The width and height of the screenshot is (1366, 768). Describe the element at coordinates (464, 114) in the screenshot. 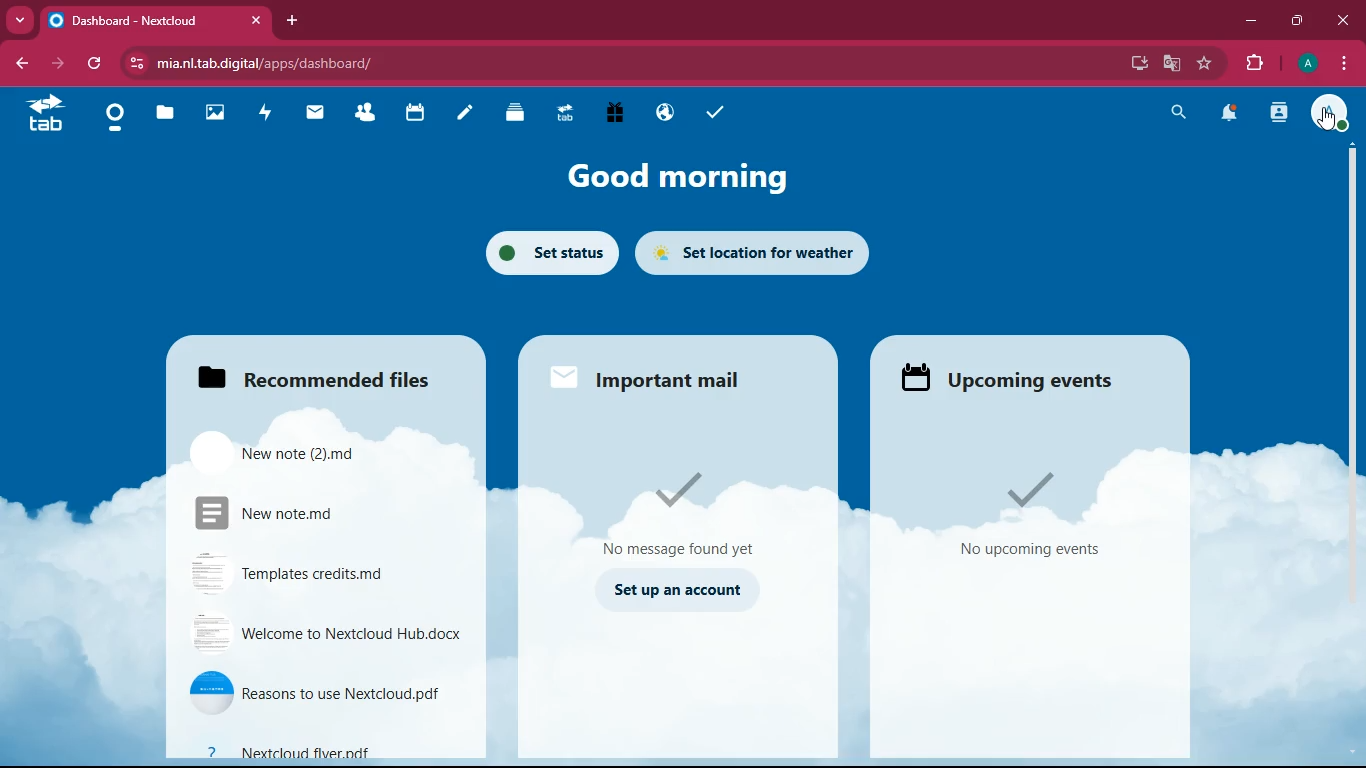

I see `notes` at that location.